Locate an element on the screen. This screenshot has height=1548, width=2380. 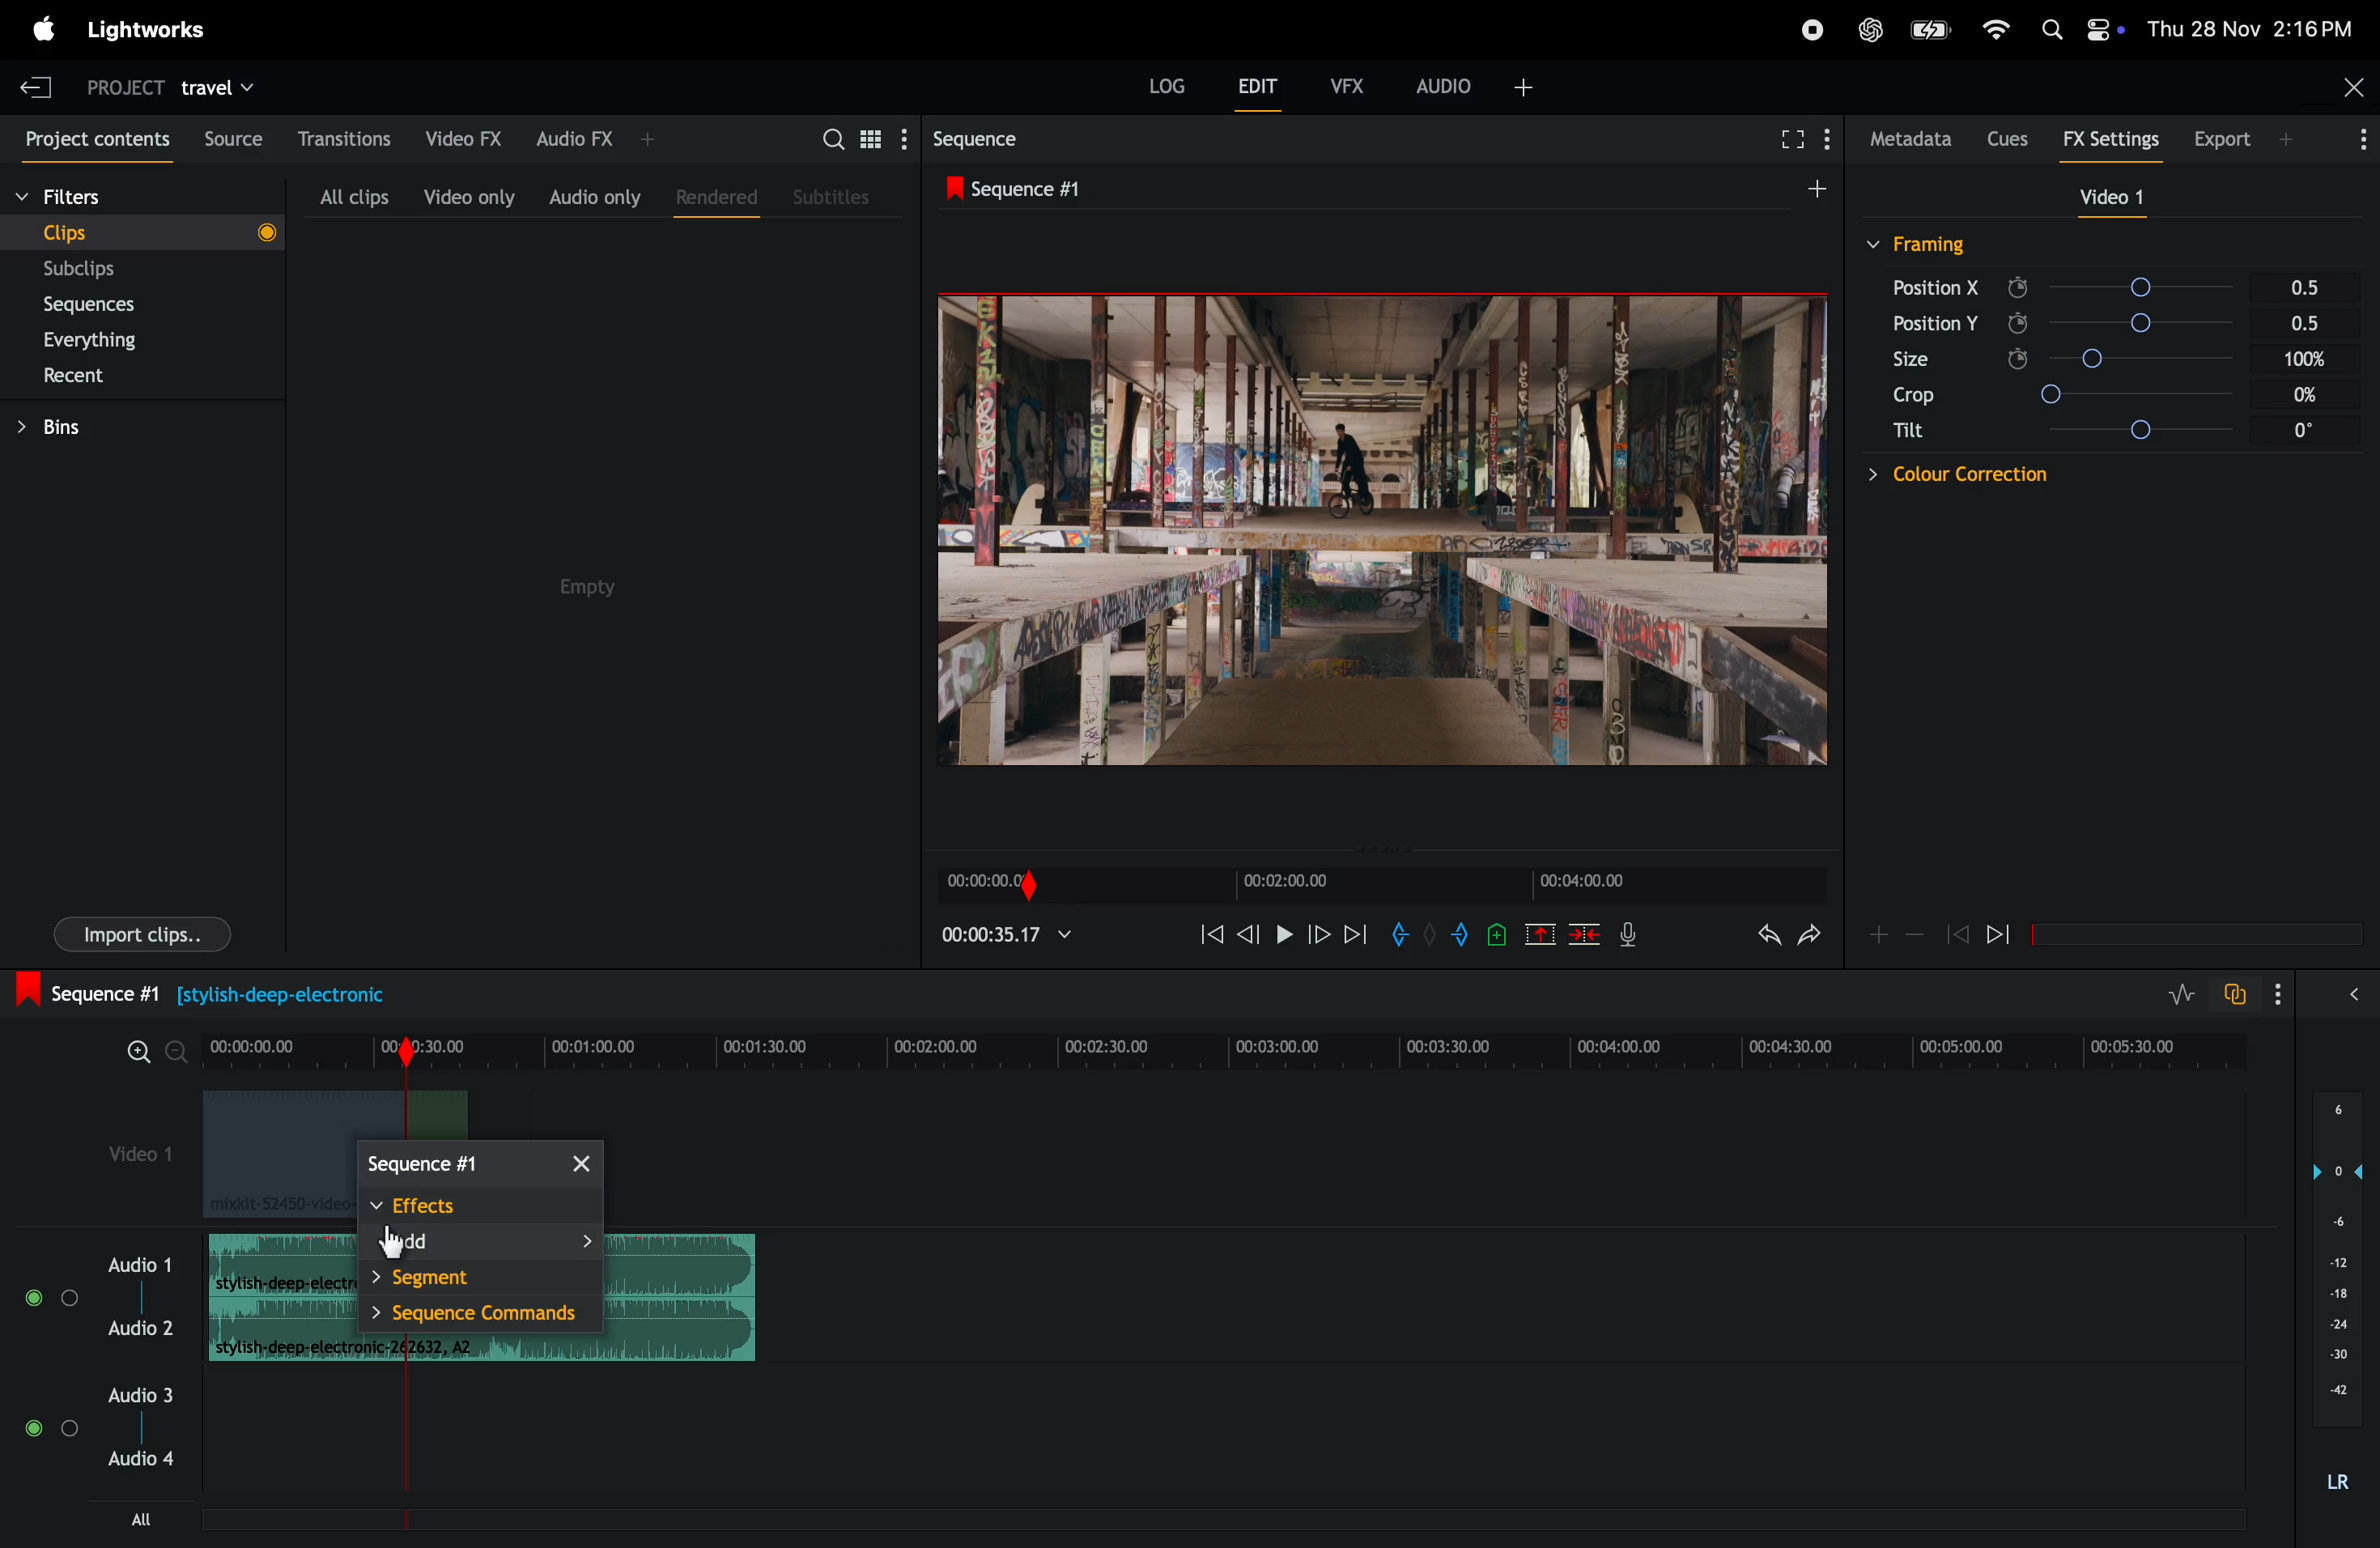
jump to next key frame is located at coordinates (2015, 935).